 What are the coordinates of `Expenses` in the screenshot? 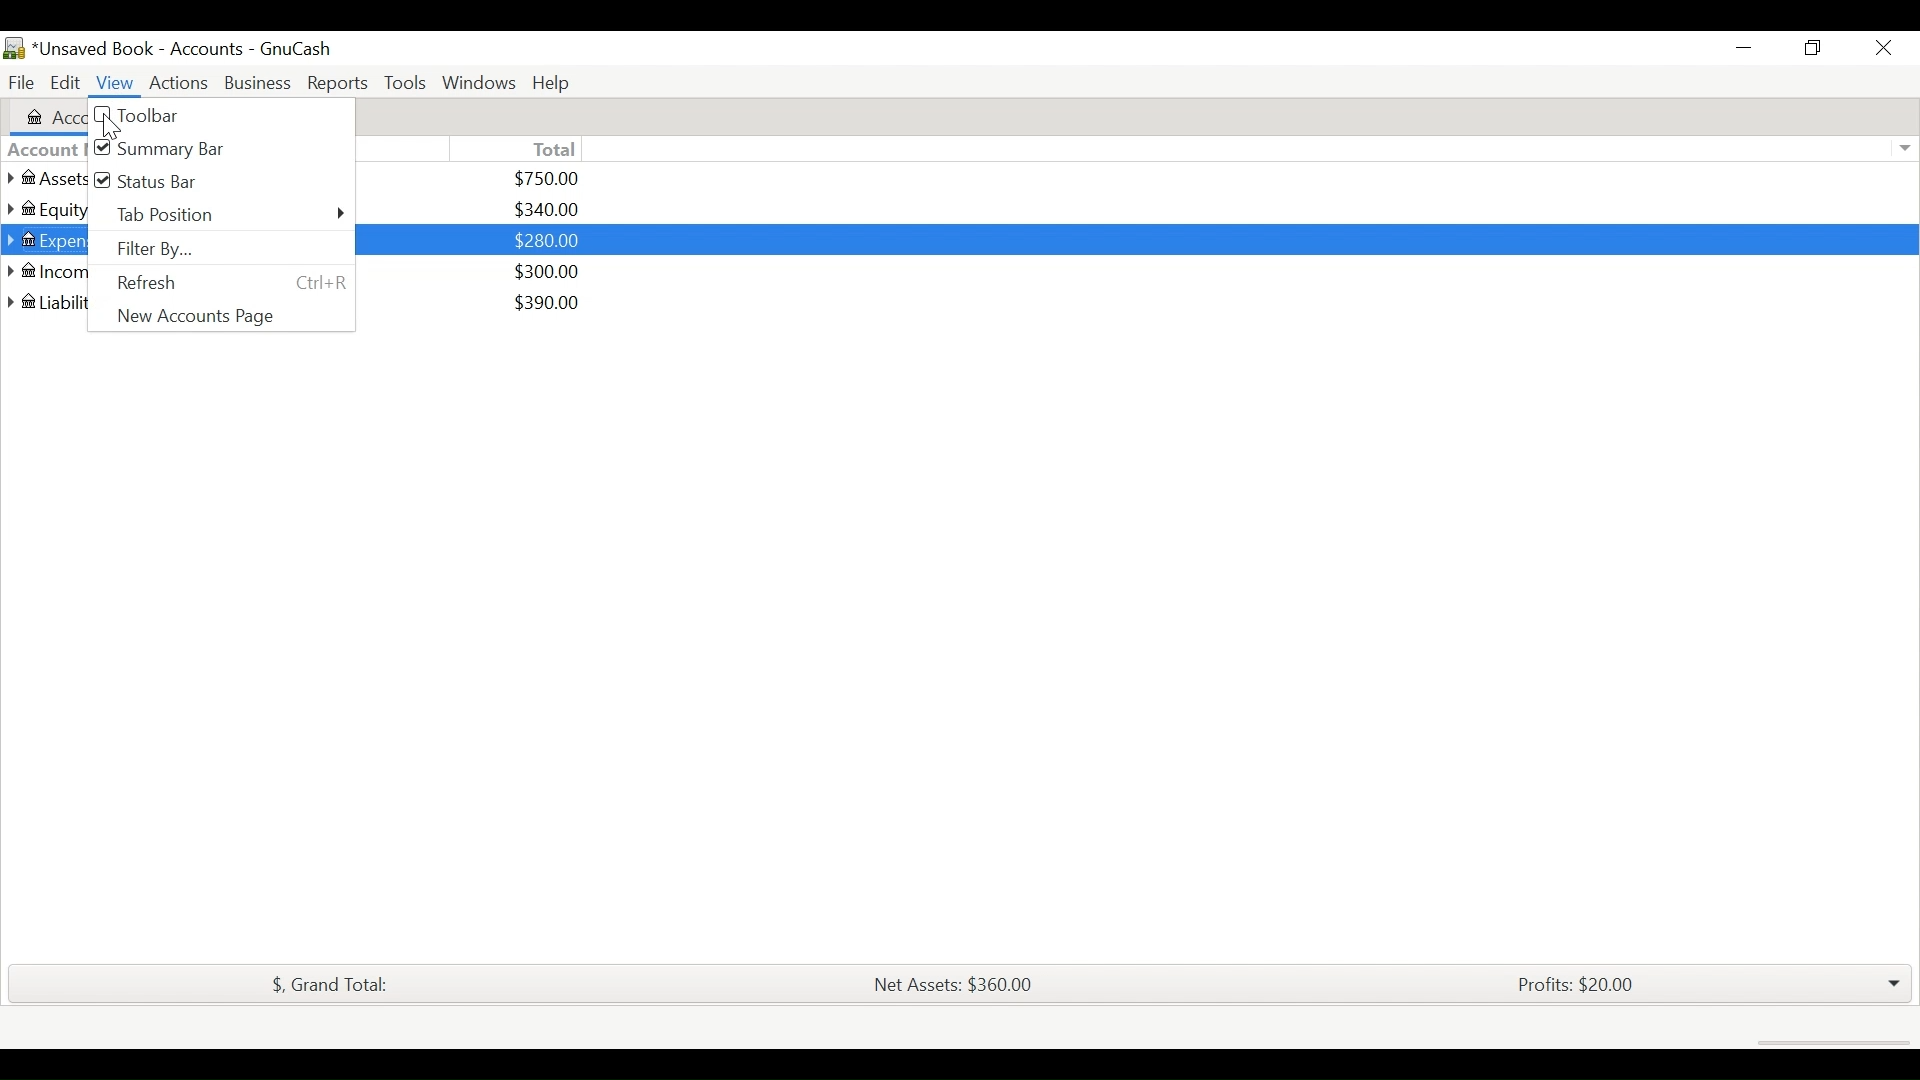 It's located at (45, 240).